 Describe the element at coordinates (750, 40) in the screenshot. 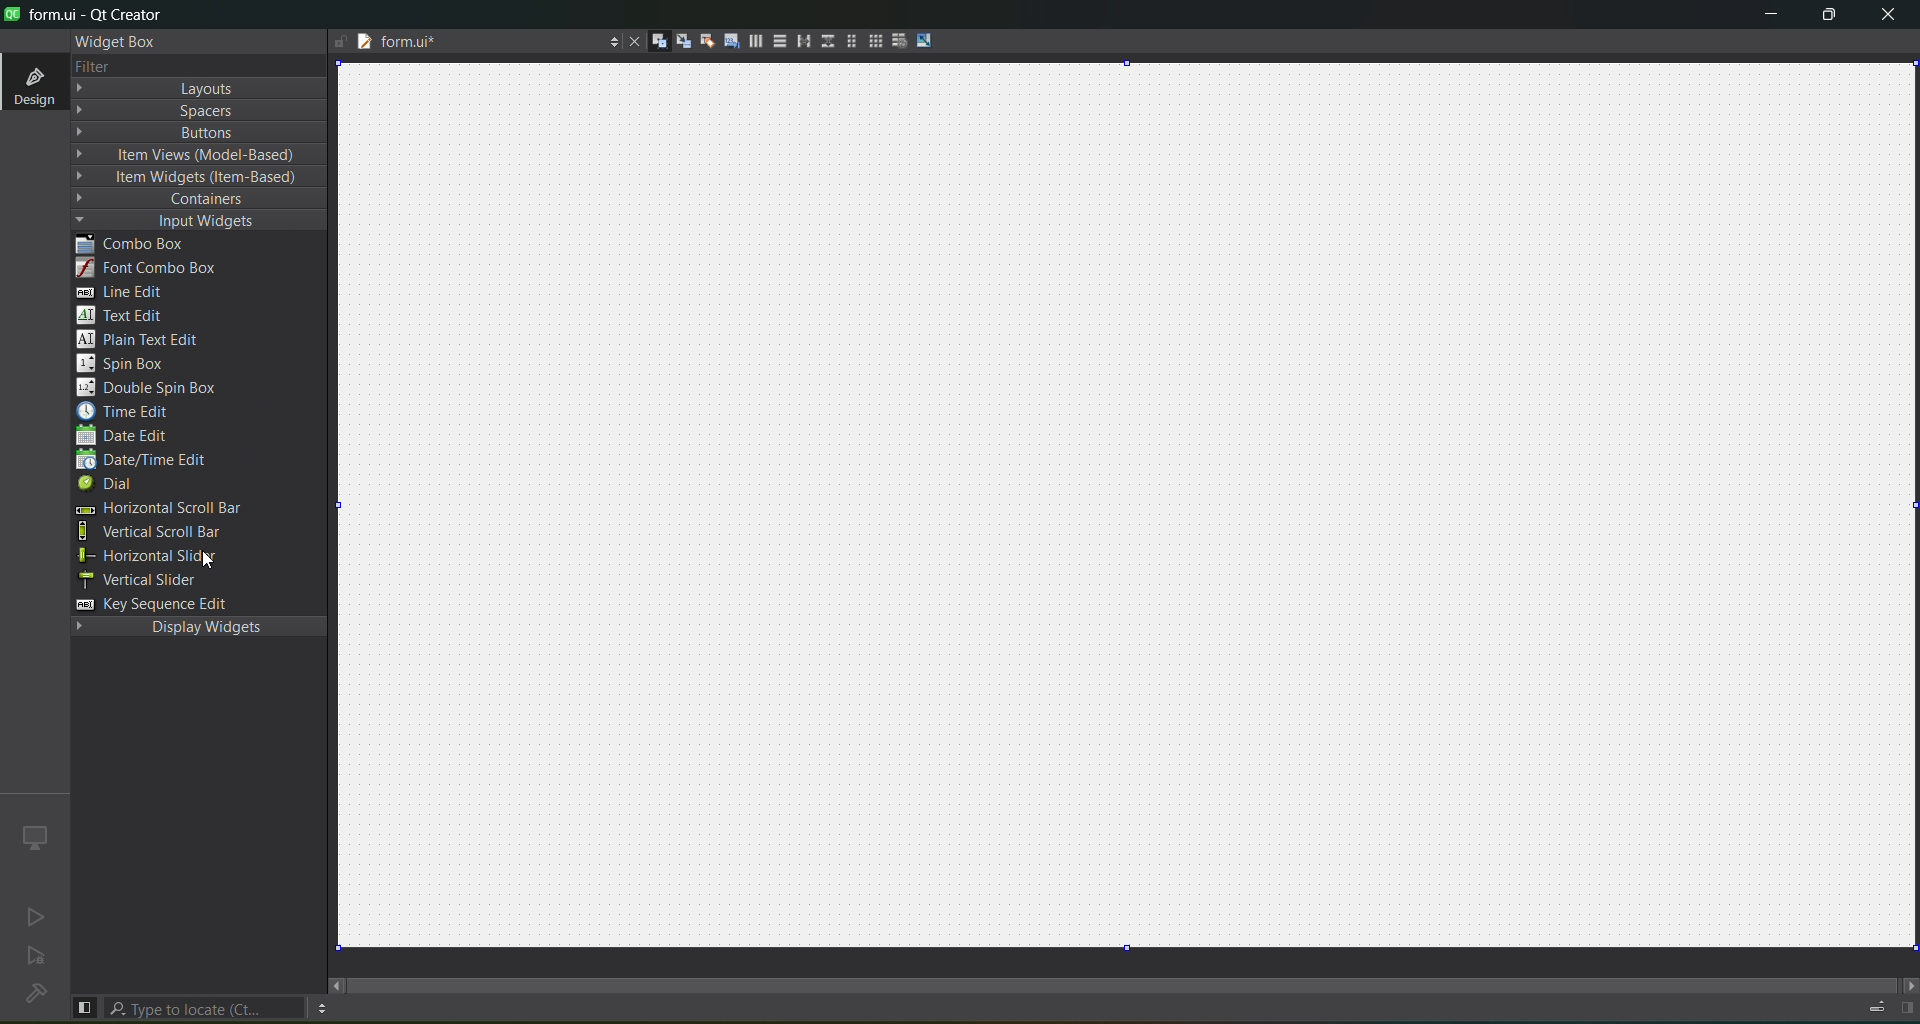

I see `horizontal layout` at that location.